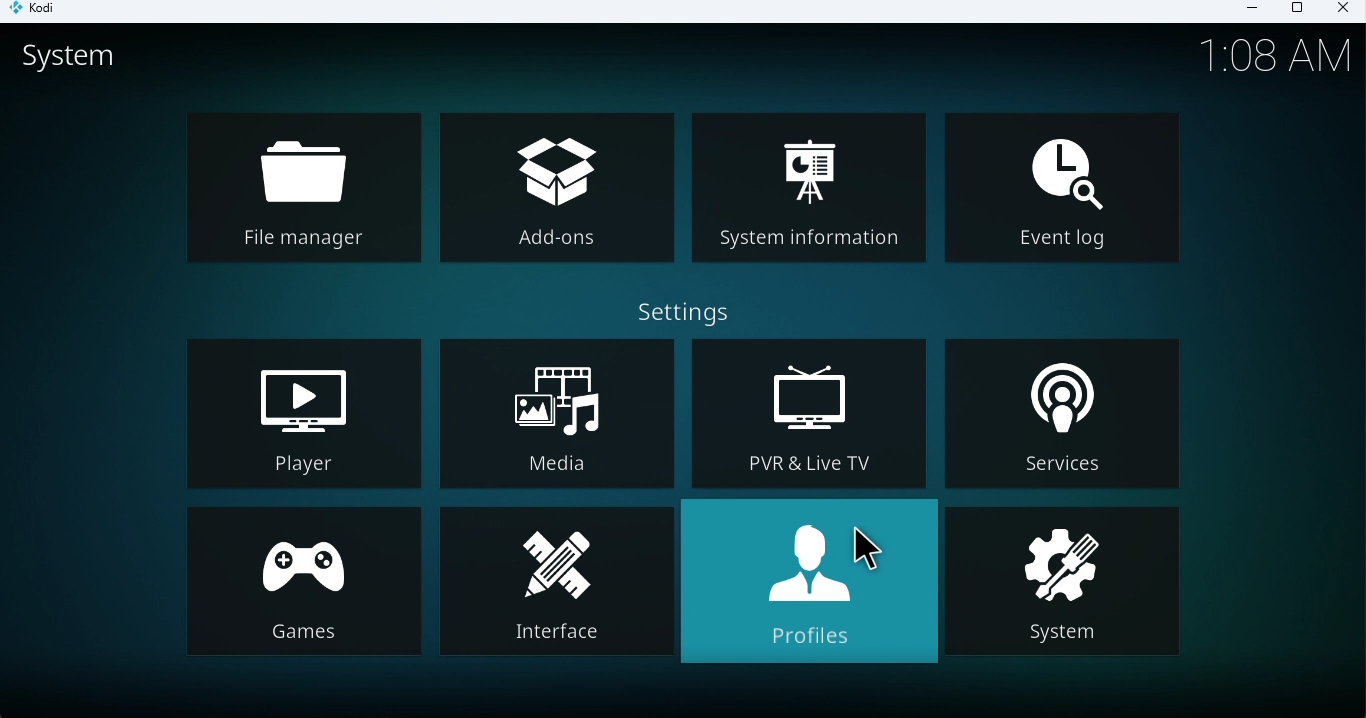  I want to click on Kodi icon, so click(42, 12).